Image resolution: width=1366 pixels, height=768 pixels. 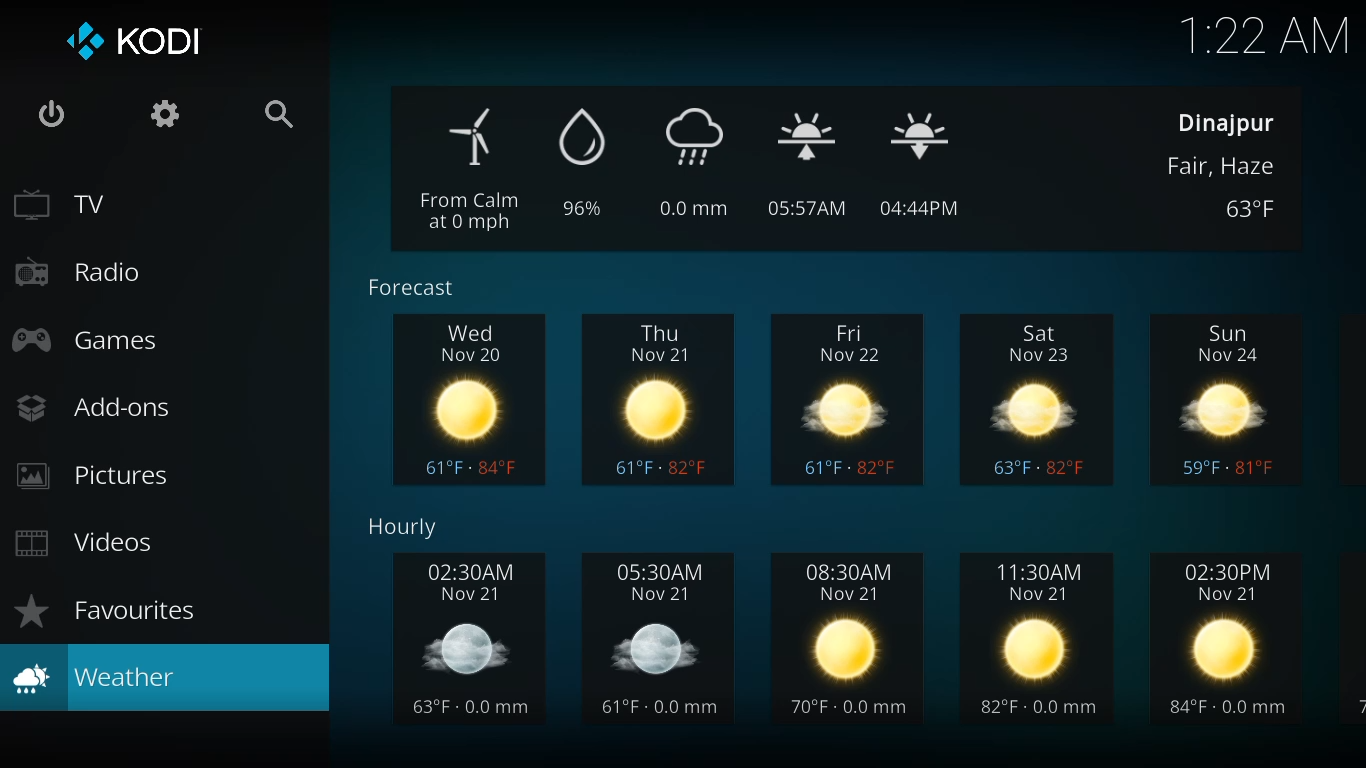 What do you see at coordinates (470, 400) in the screenshot?
I see `wed` at bounding box center [470, 400].